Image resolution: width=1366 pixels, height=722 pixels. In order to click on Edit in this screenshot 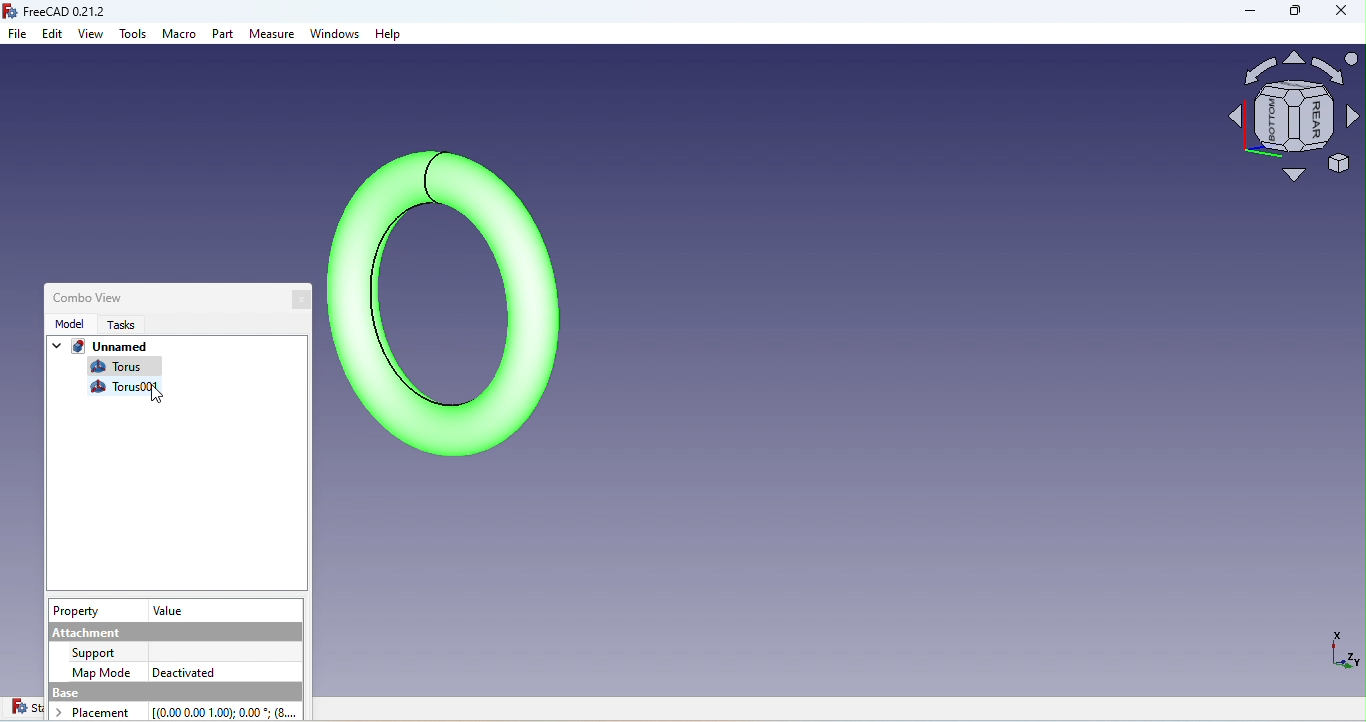, I will do `click(53, 35)`.